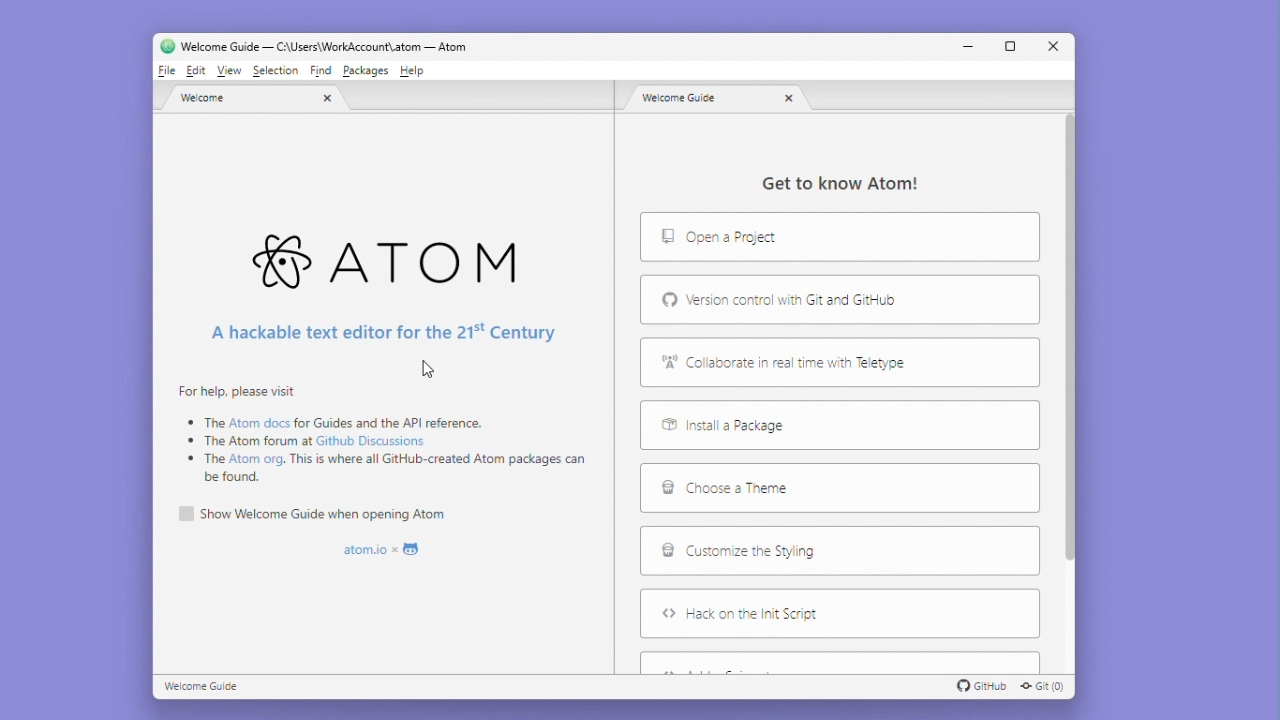 The image size is (1280, 720). Describe the element at coordinates (789, 362) in the screenshot. I see `Collaborate in real time with teletype` at that location.